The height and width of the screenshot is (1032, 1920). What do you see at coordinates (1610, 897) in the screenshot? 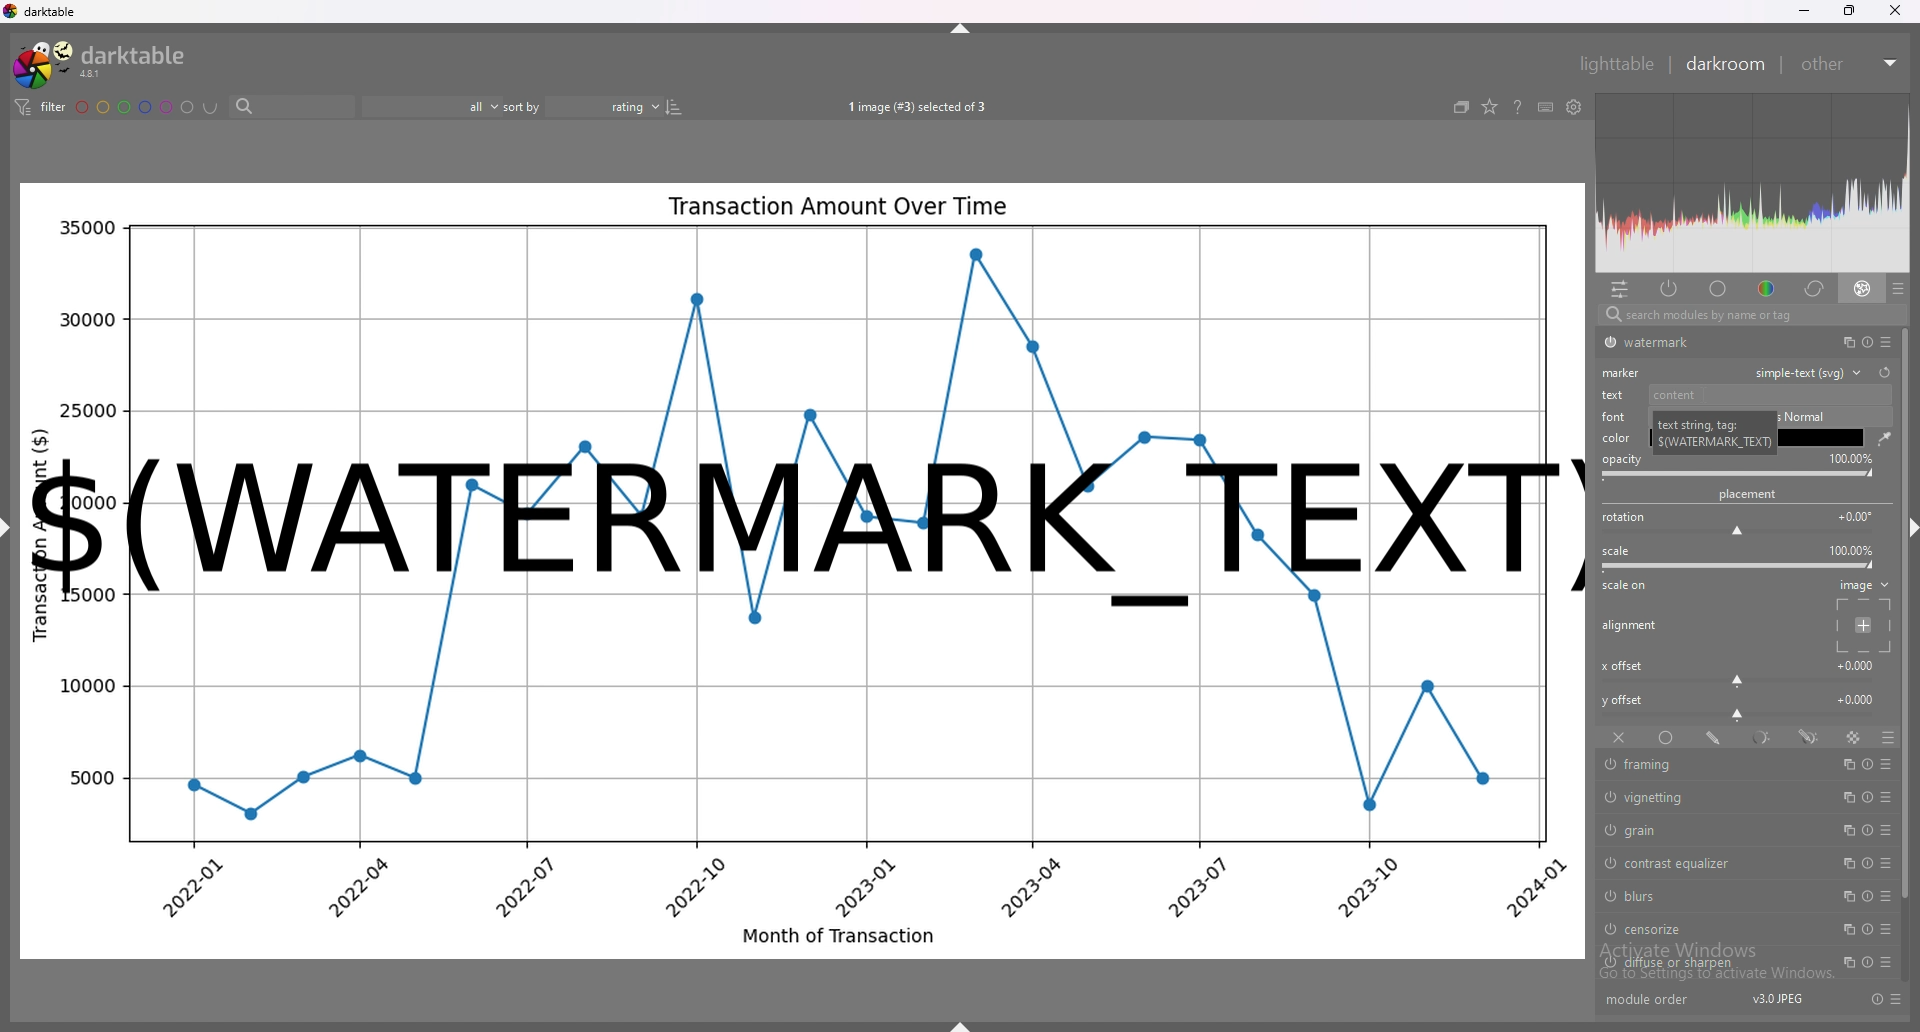
I see `switch off` at bounding box center [1610, 897].